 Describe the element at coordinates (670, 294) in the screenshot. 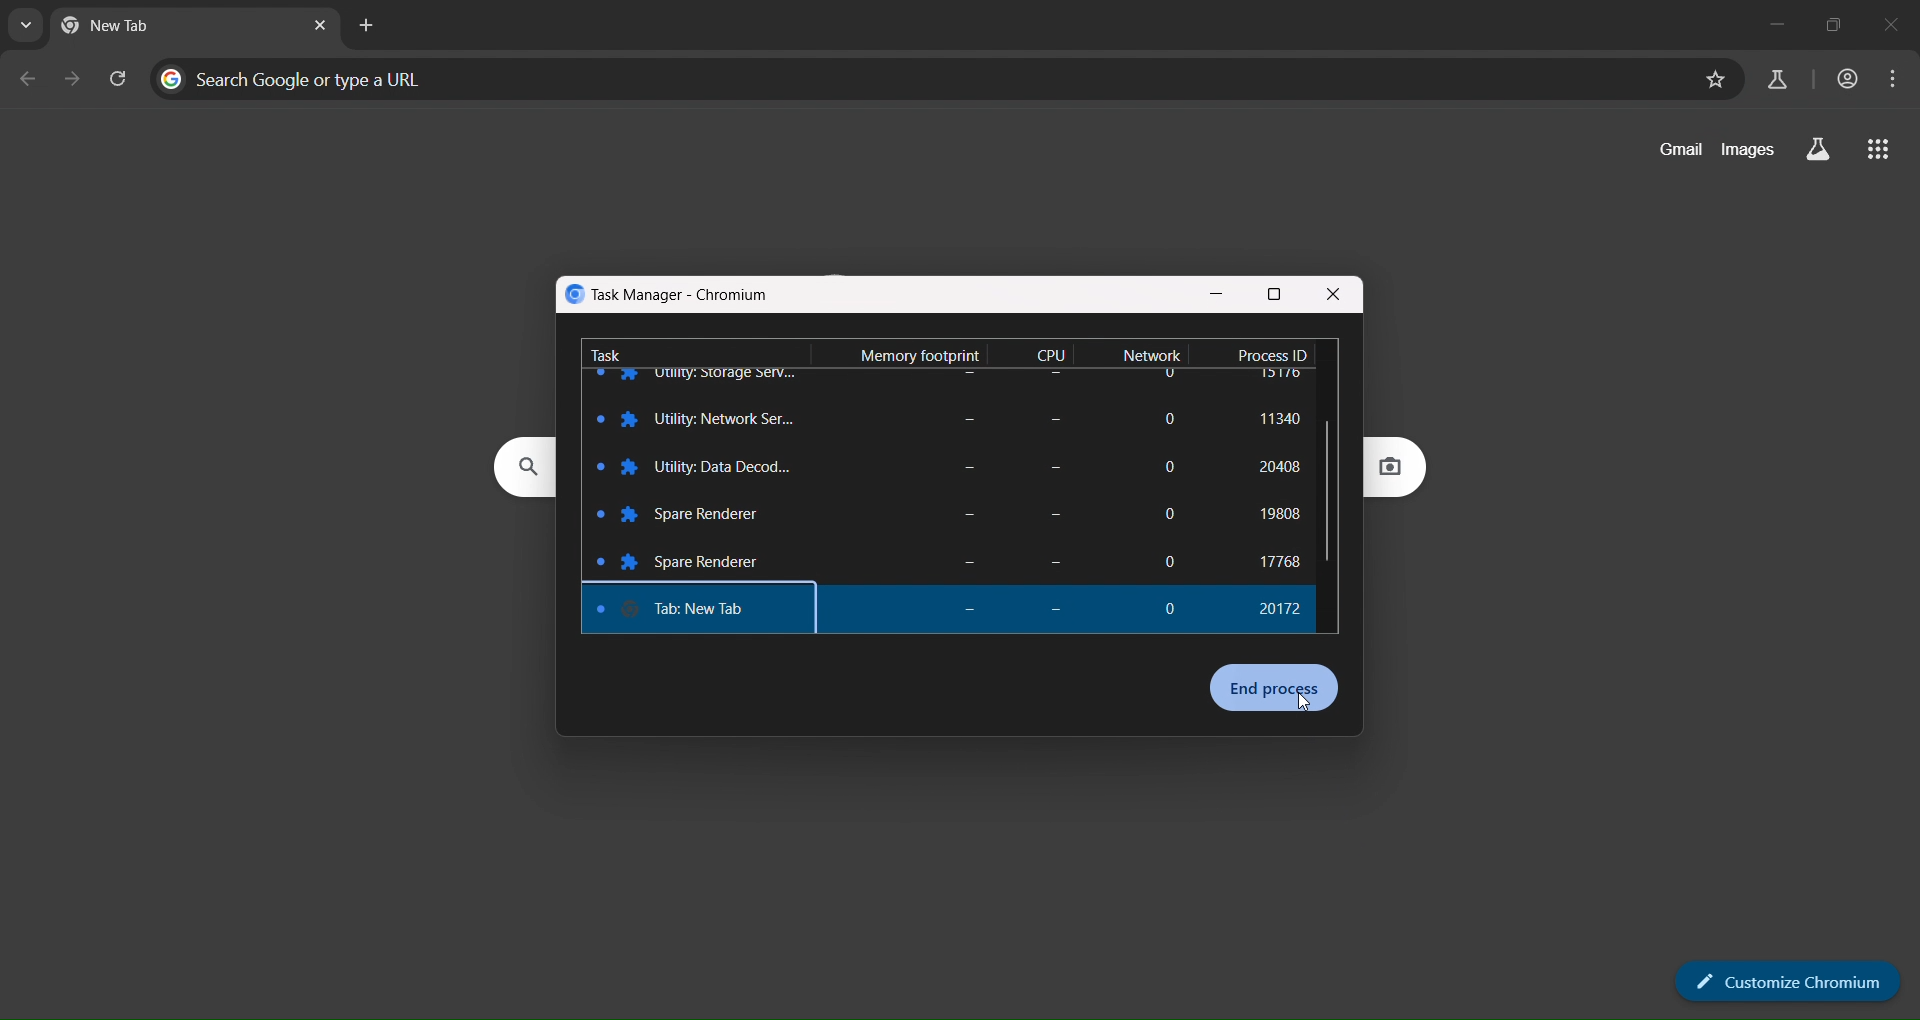

I see `task manager-Chromium` at that location.